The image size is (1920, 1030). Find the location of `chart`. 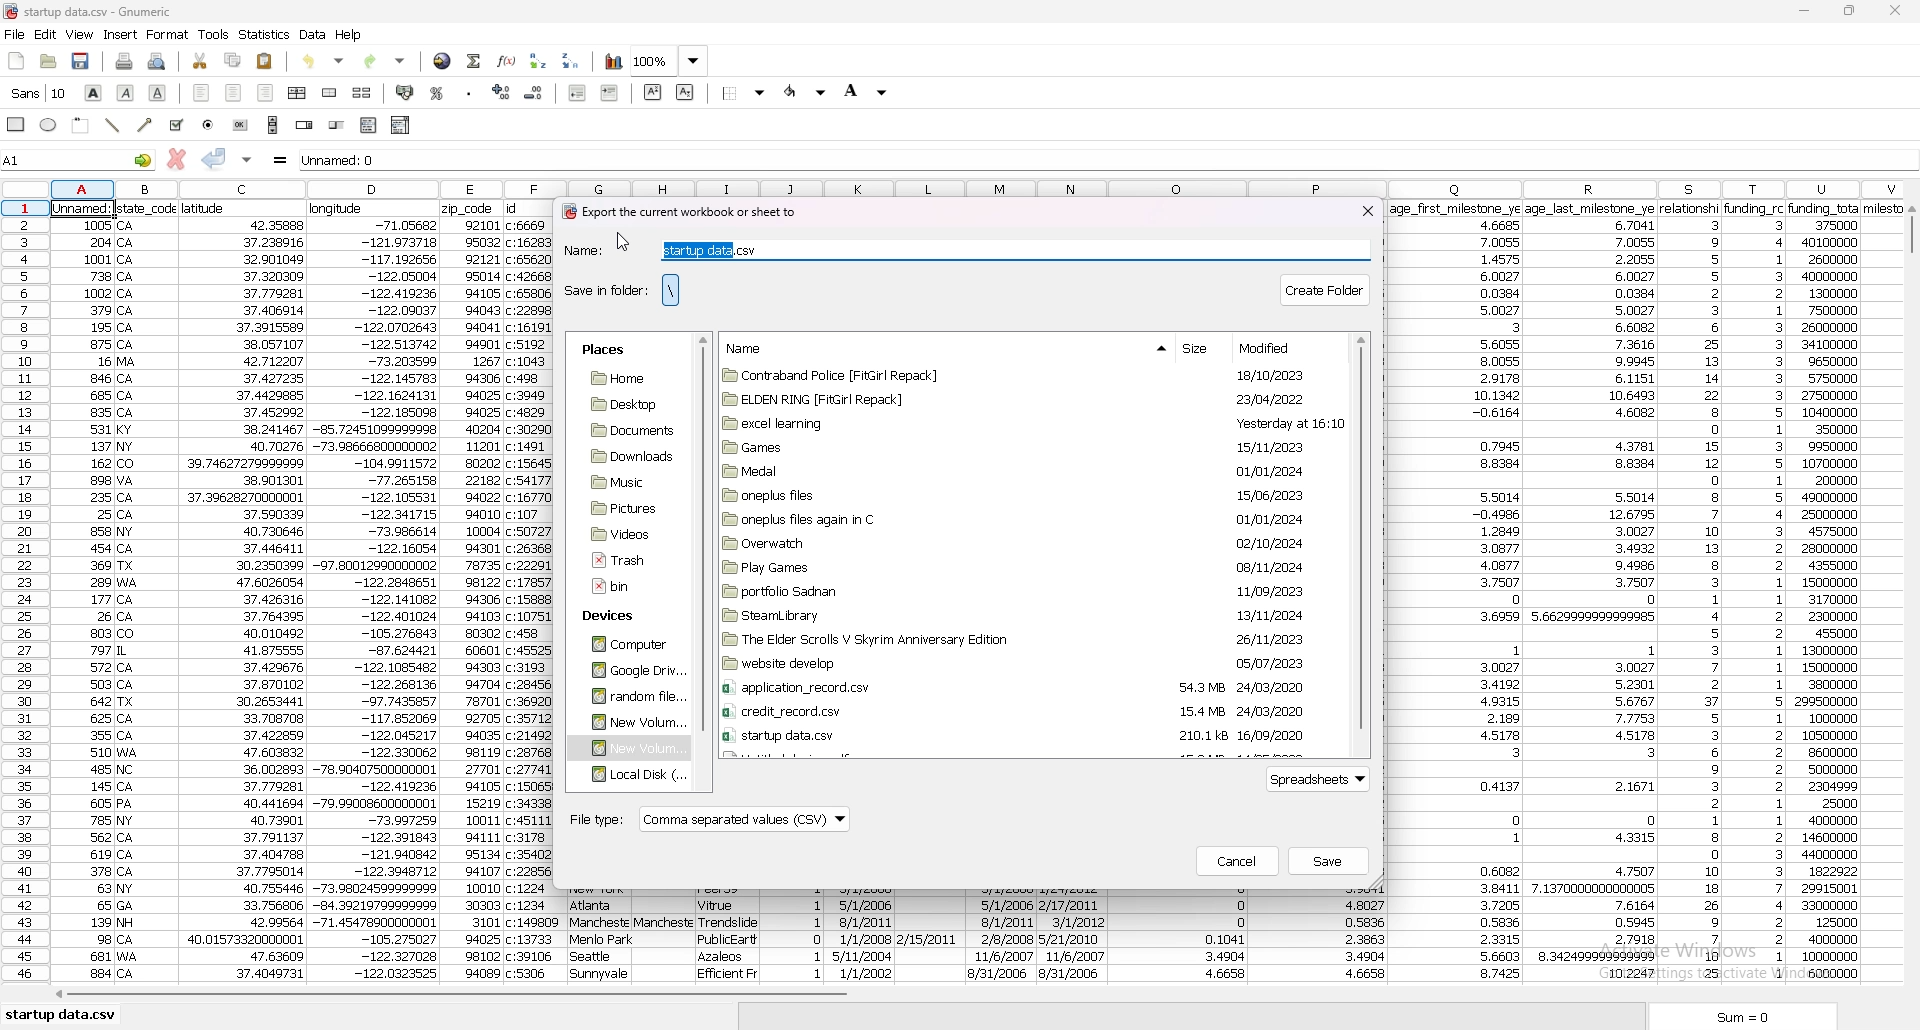

chart is located at coordinates (614, 62).